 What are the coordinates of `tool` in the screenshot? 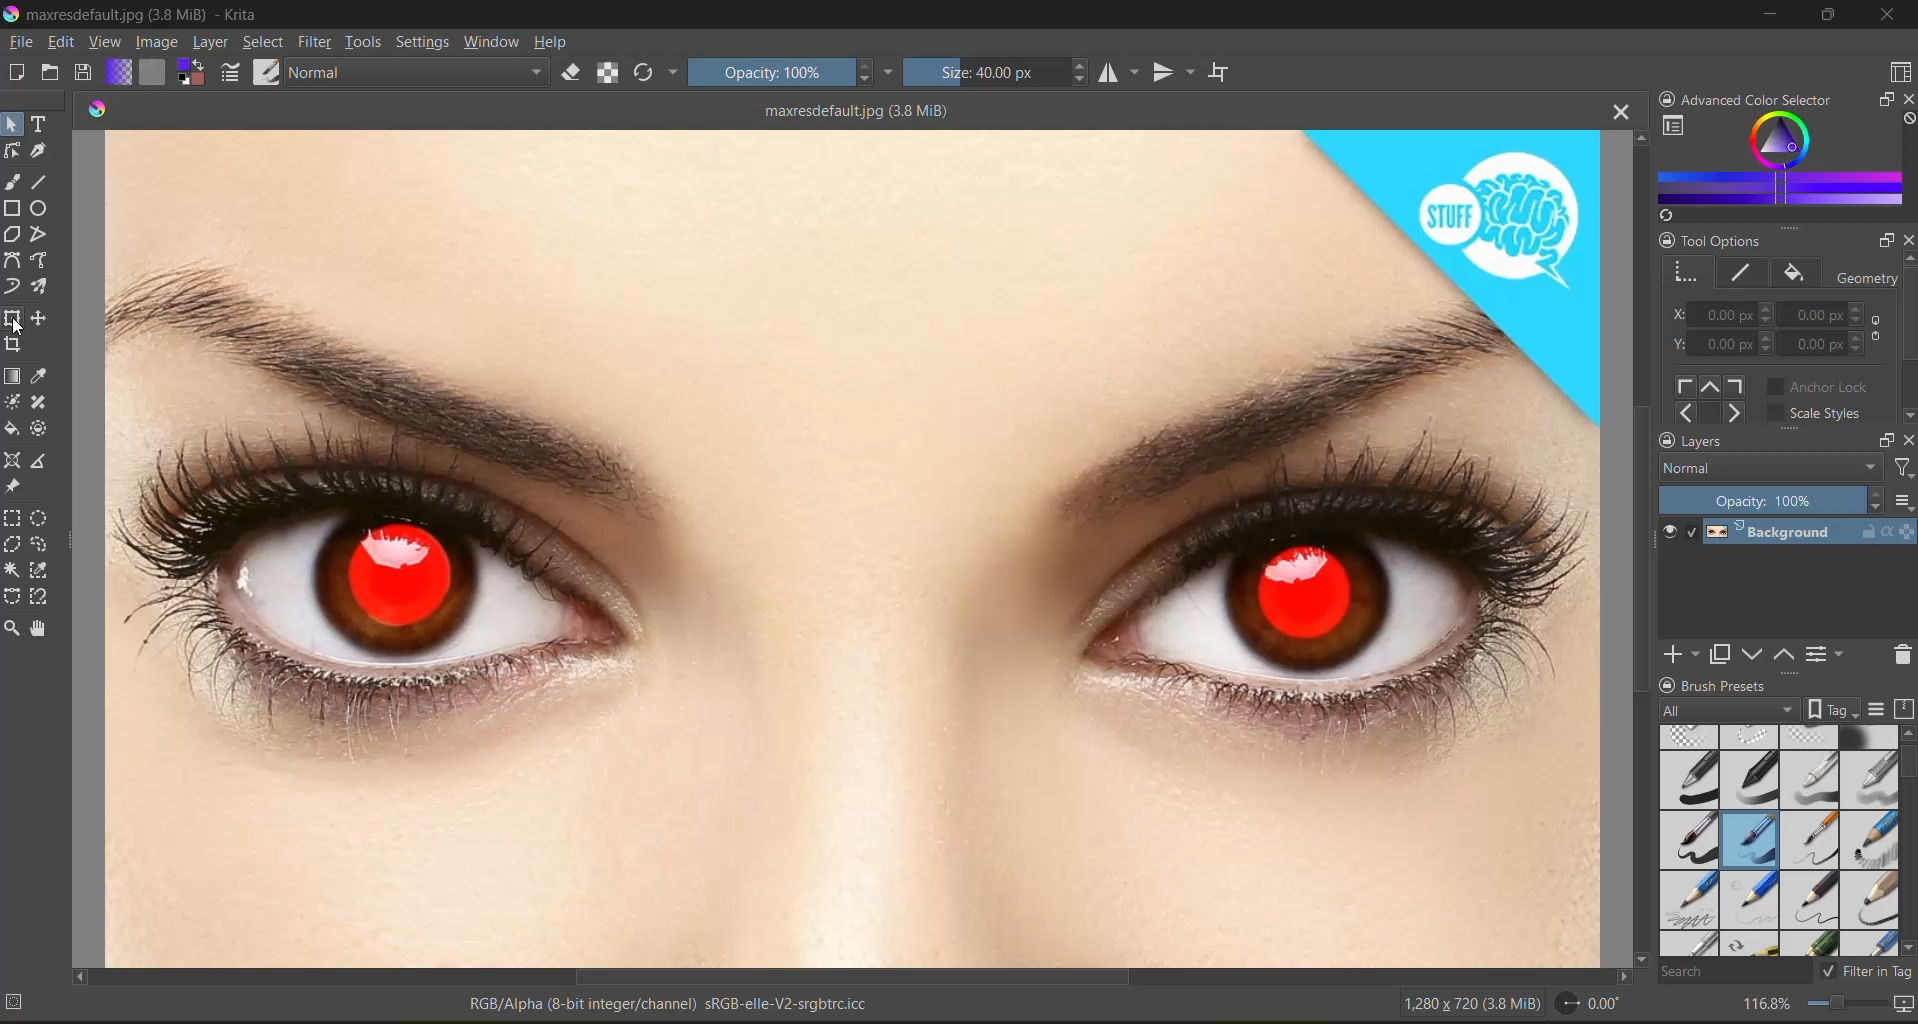 It's located at (15, 462).